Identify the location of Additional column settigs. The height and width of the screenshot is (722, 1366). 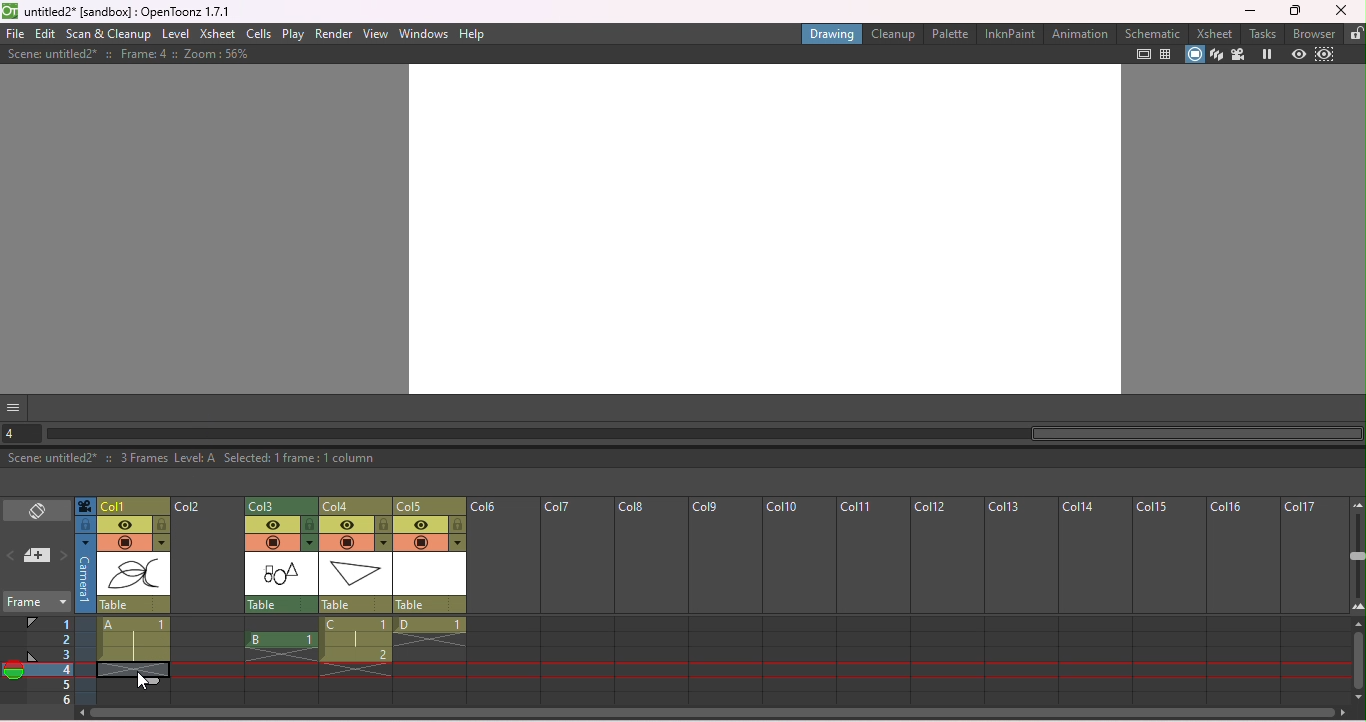
(460, 543).